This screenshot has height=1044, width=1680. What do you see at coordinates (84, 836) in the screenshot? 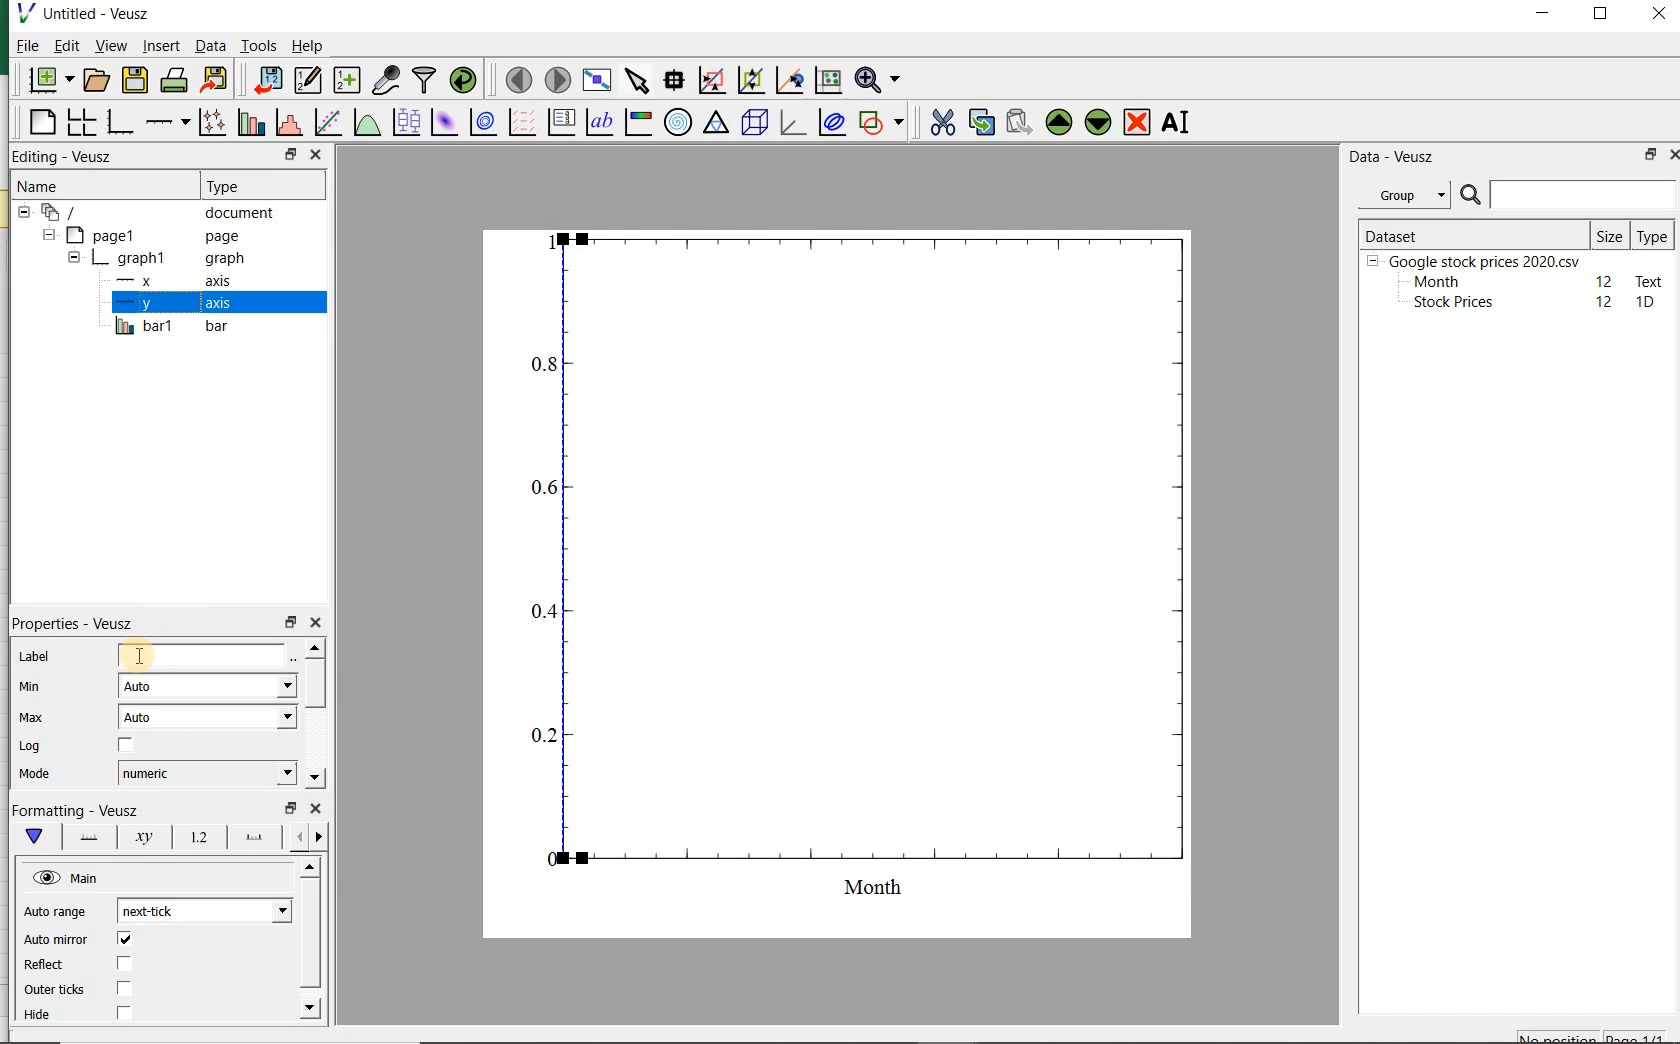
I see `axis line` at bounding box center [84, 836].